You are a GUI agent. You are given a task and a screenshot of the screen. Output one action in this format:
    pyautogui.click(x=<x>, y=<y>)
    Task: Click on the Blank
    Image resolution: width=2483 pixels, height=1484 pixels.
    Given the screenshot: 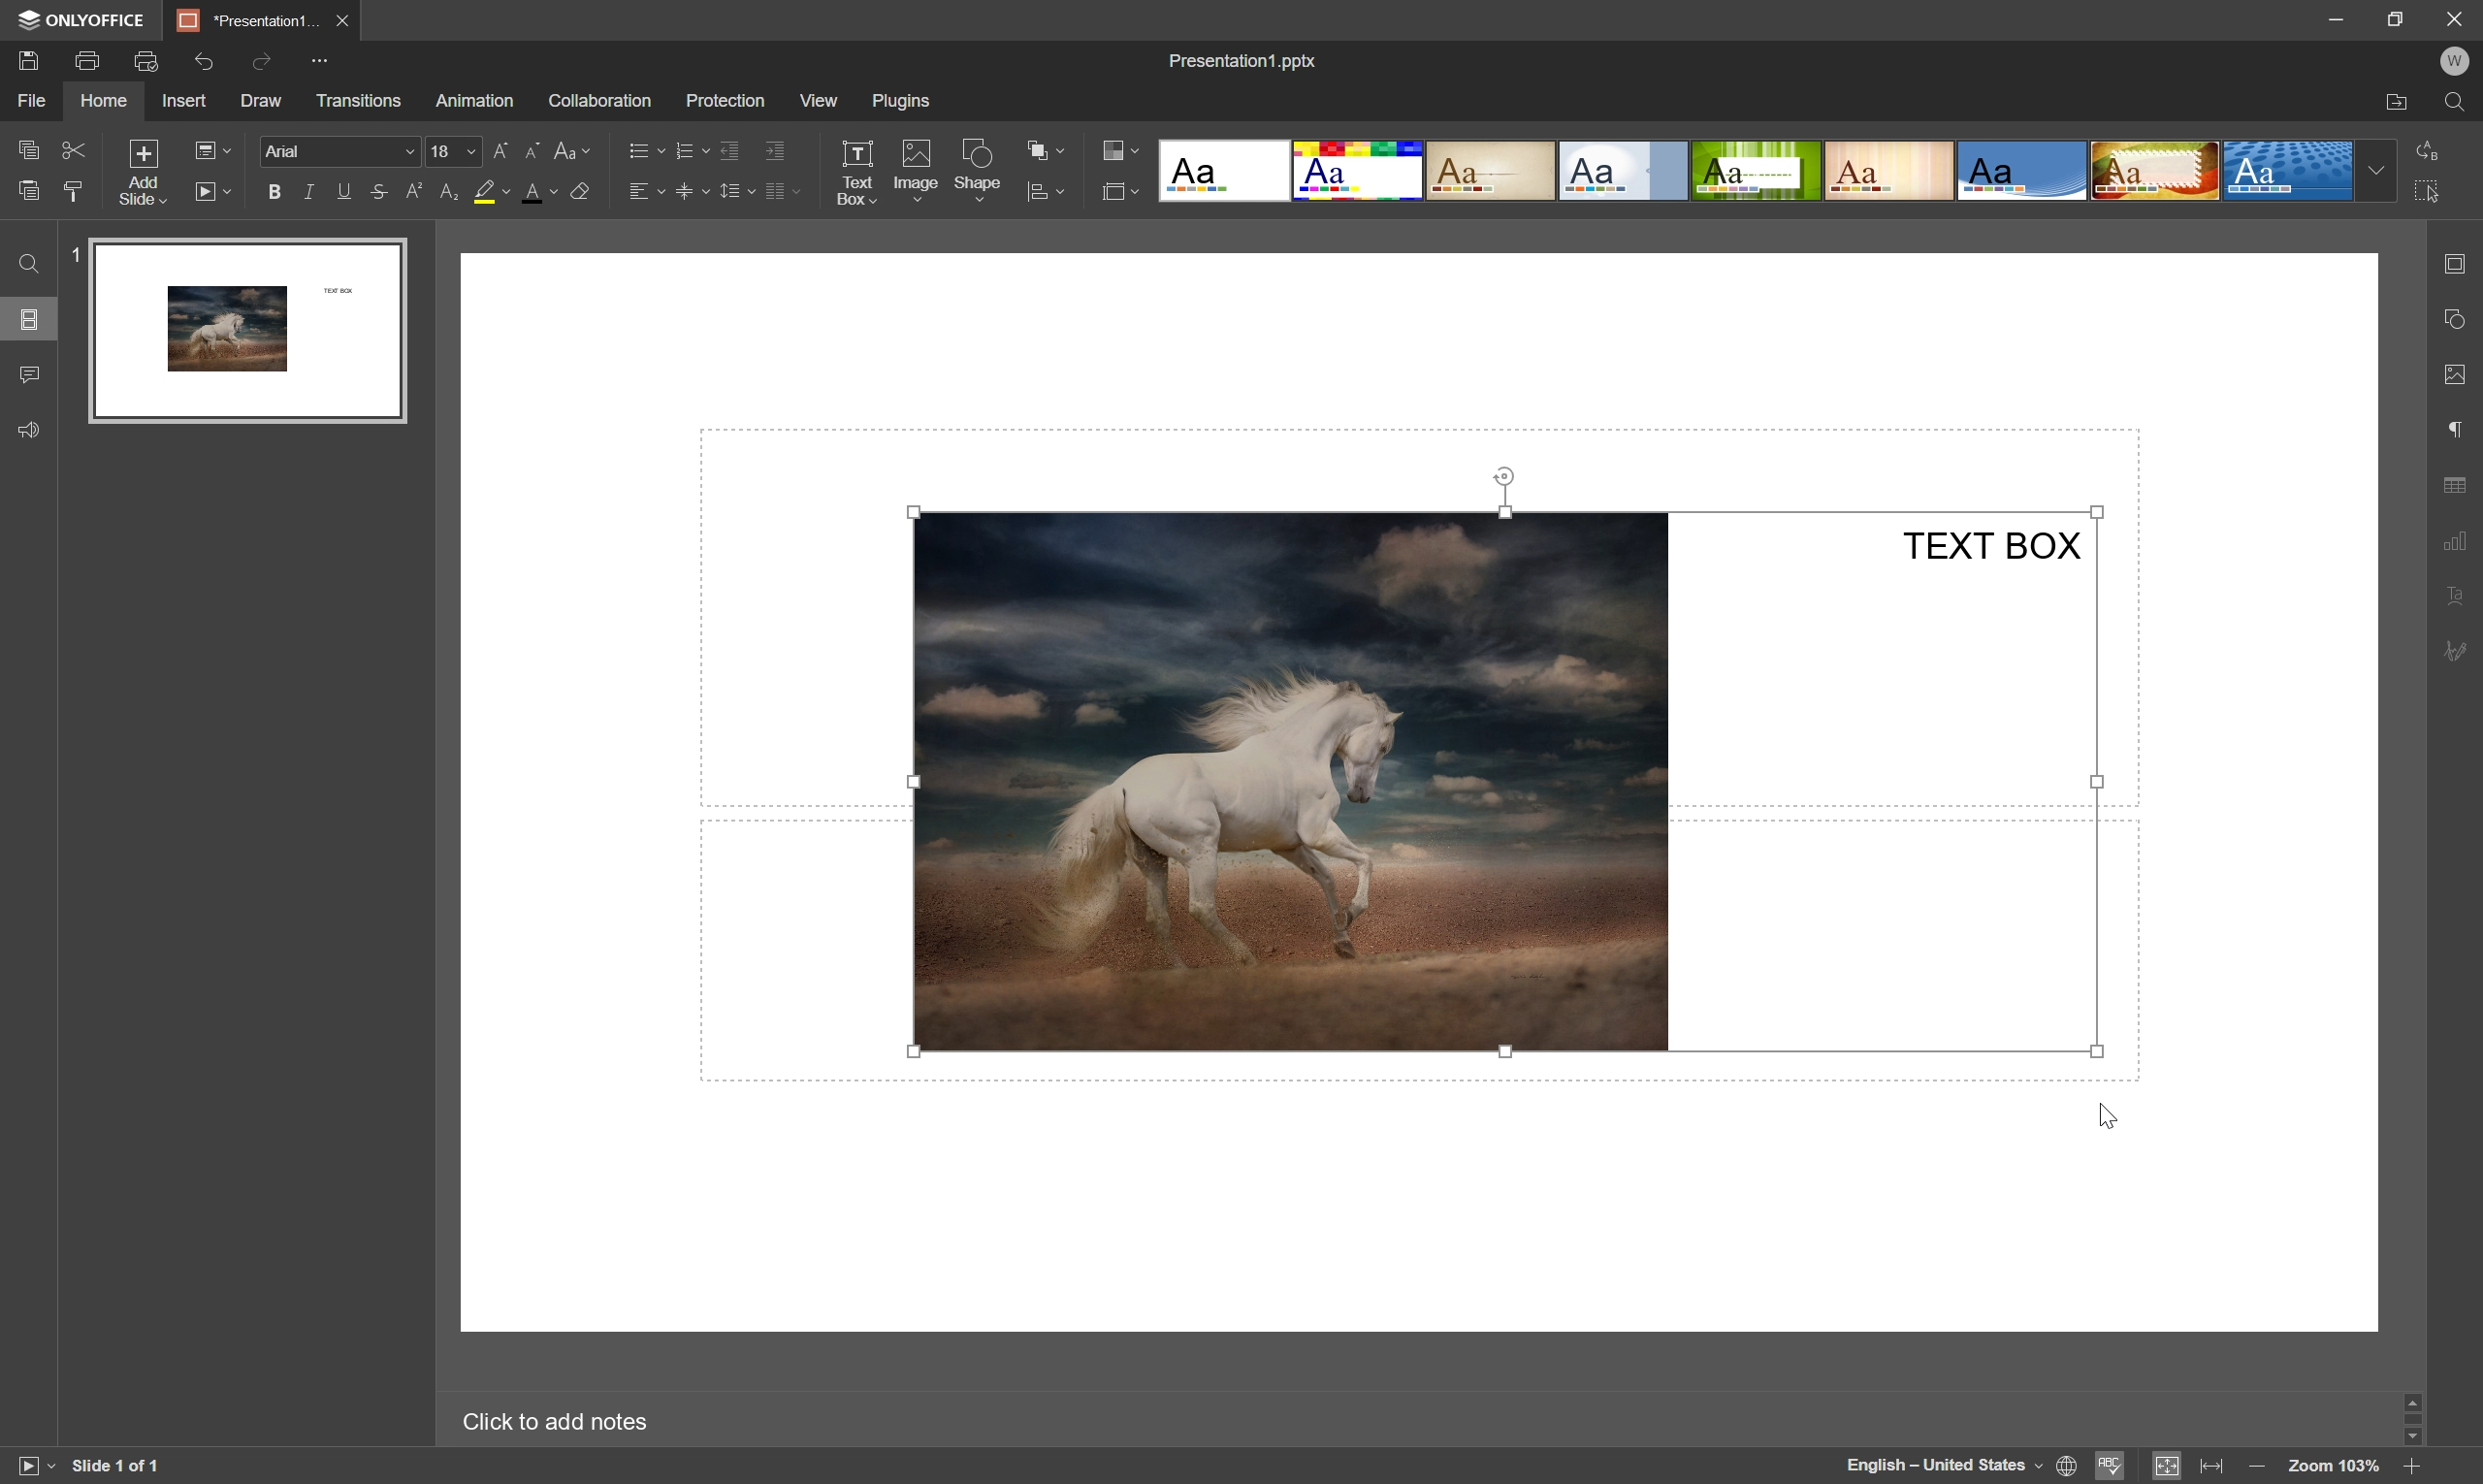 What is the action you would take?
    pyautogui.click(x=1221, y=170)
    